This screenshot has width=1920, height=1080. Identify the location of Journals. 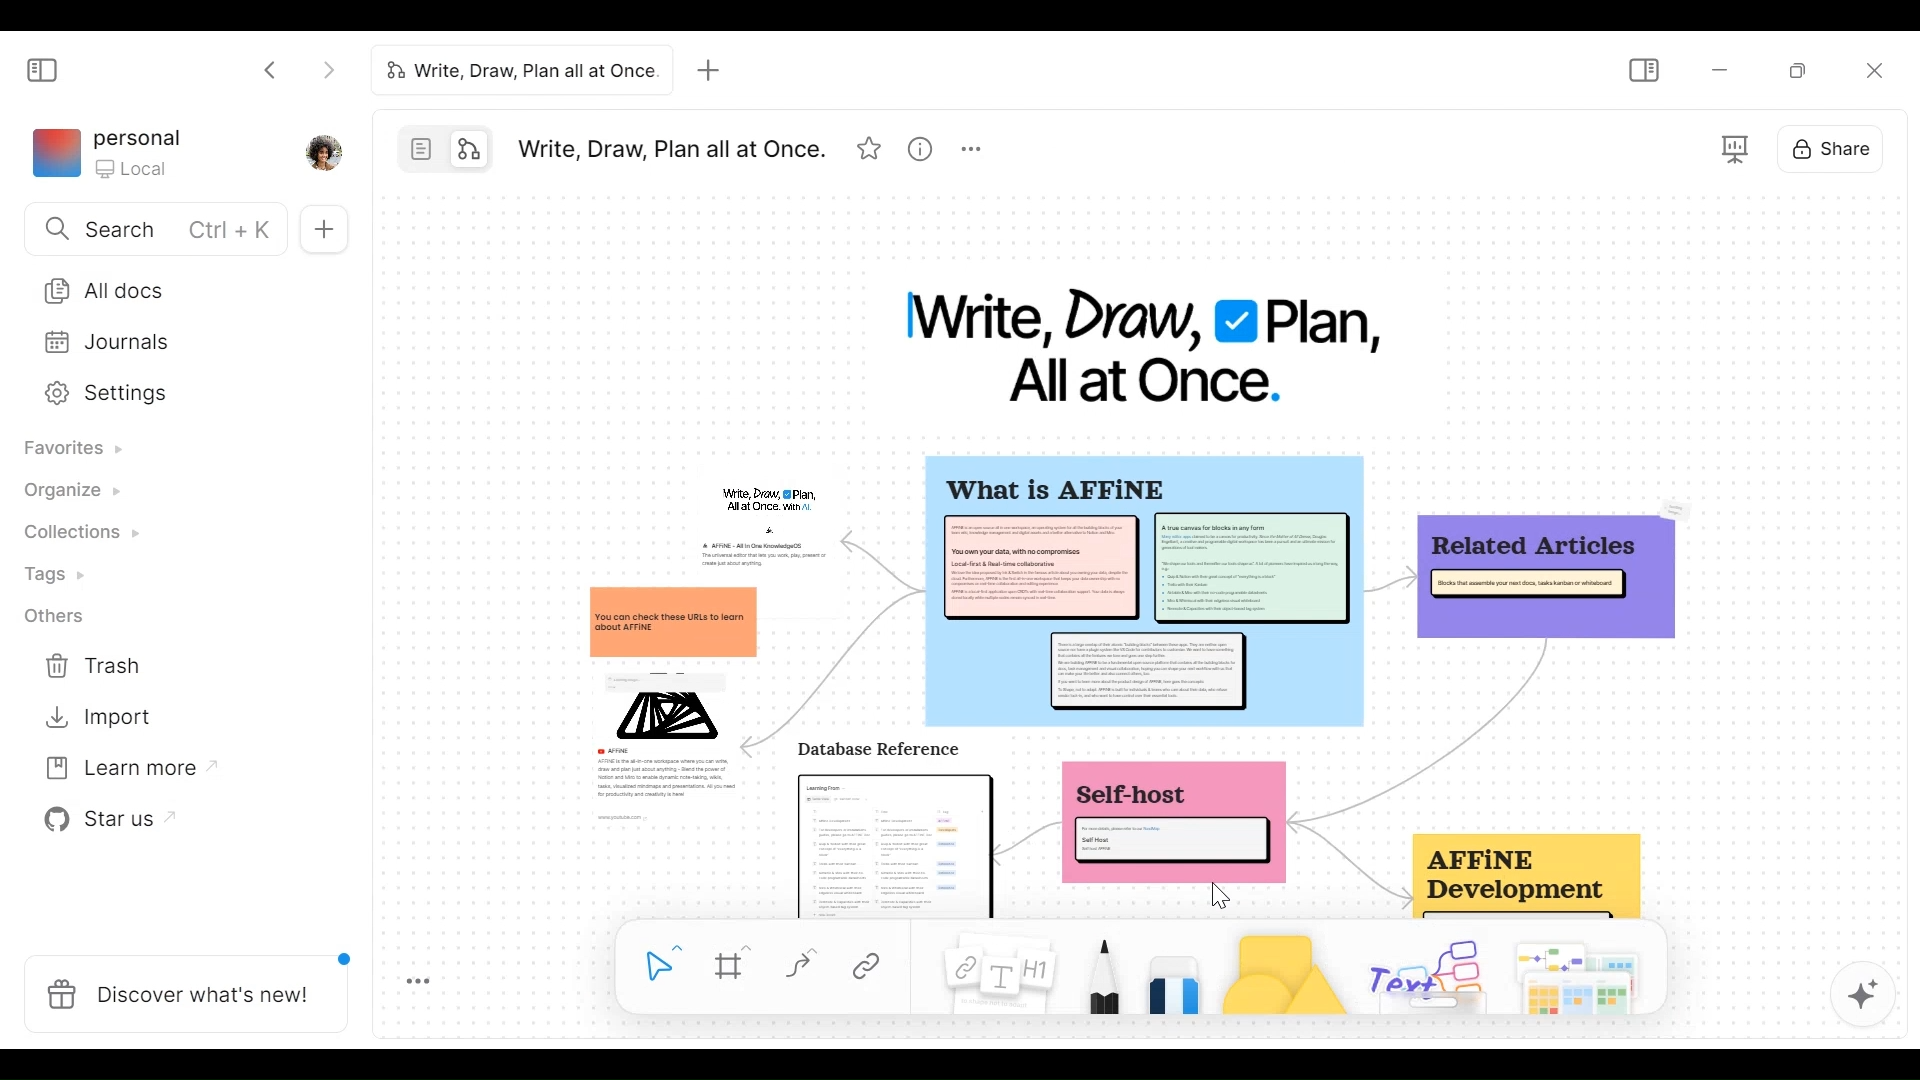
(169, 341).